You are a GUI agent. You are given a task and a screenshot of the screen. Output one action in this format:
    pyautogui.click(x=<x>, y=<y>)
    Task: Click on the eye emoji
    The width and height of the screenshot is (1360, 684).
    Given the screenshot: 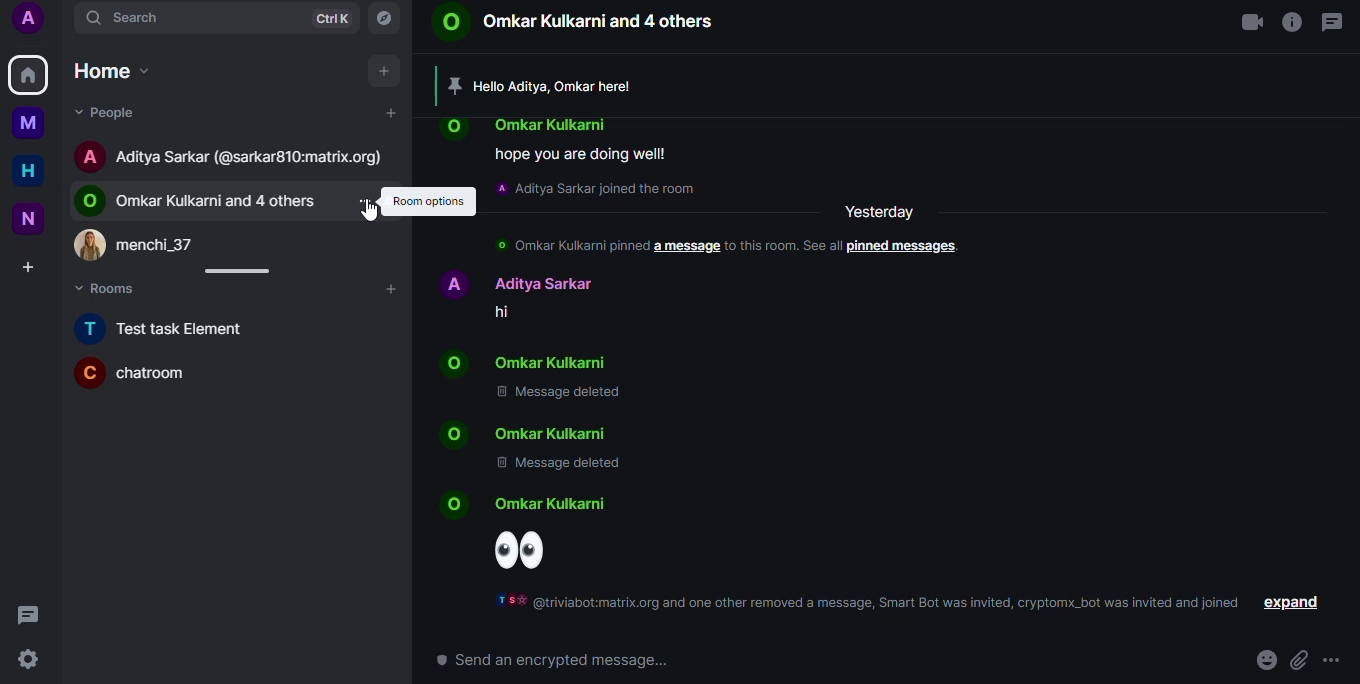 What is the action you would take?
    pyautogui.click(x=528, y=550)
    